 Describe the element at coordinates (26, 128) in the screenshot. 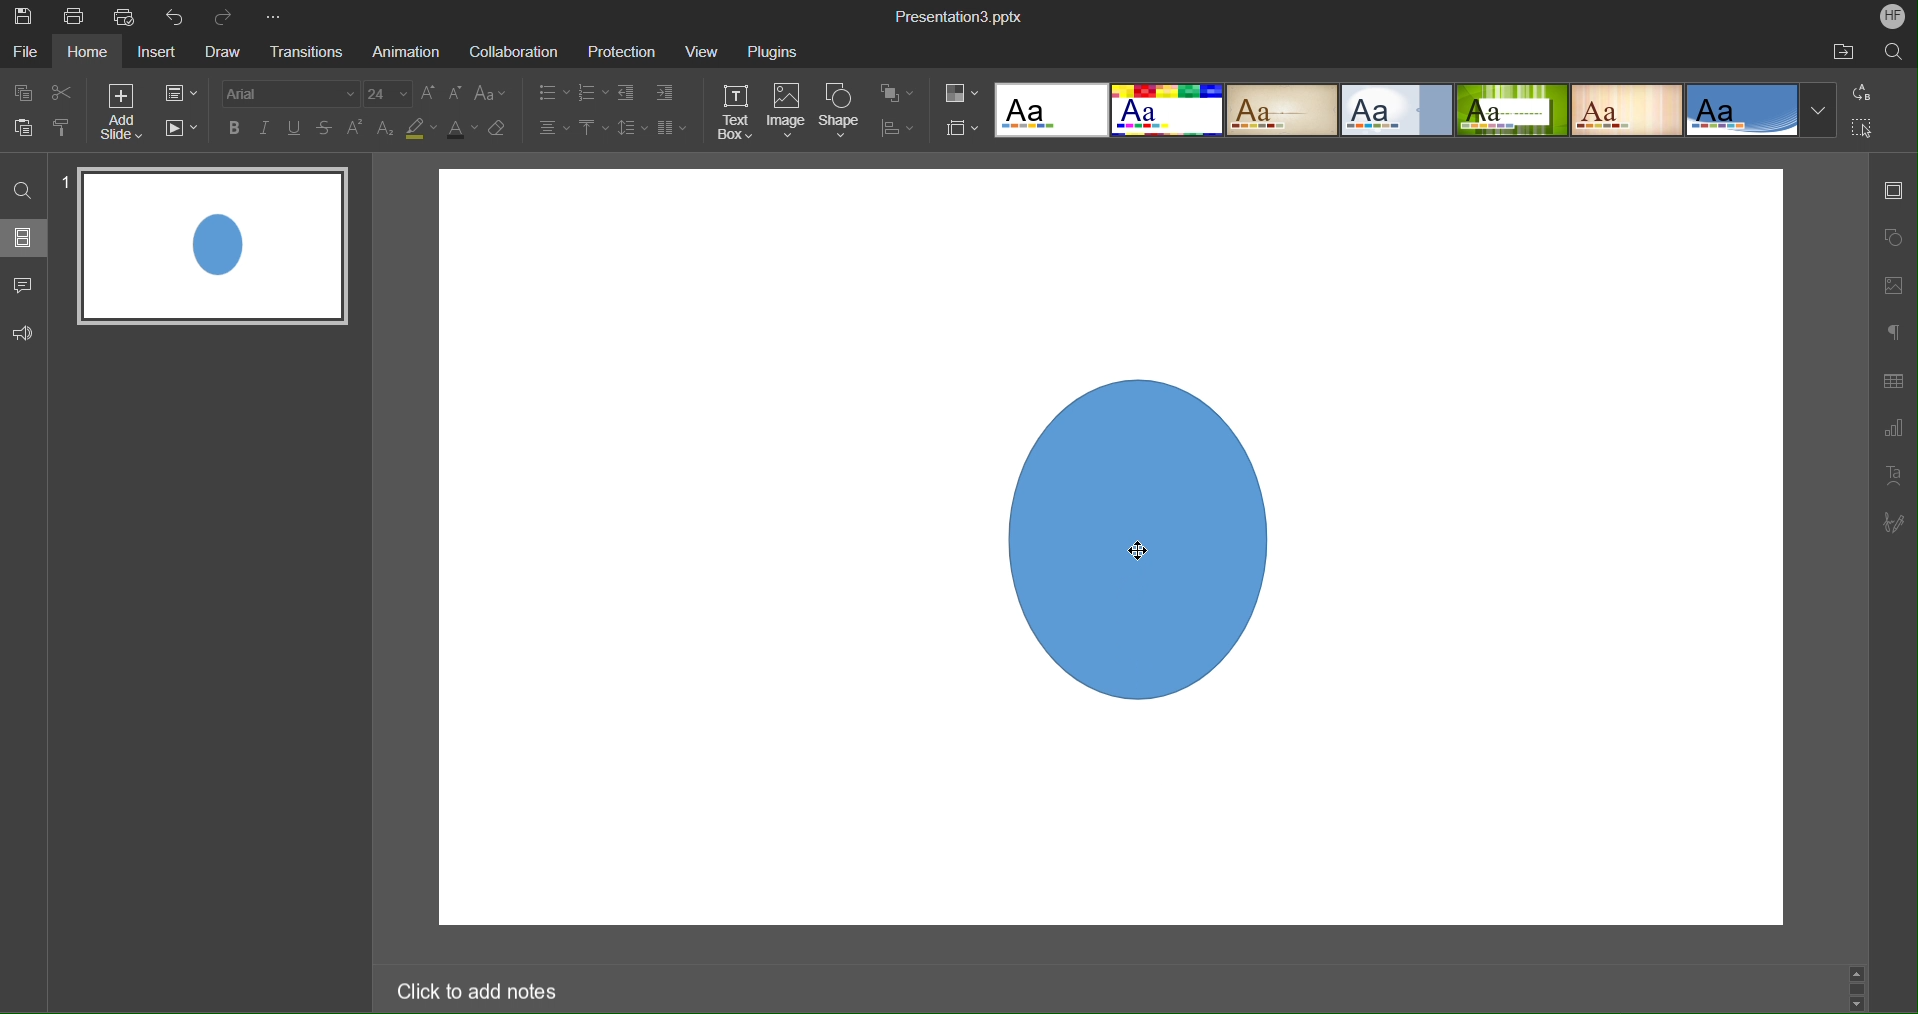

I see `Paste` at that location.